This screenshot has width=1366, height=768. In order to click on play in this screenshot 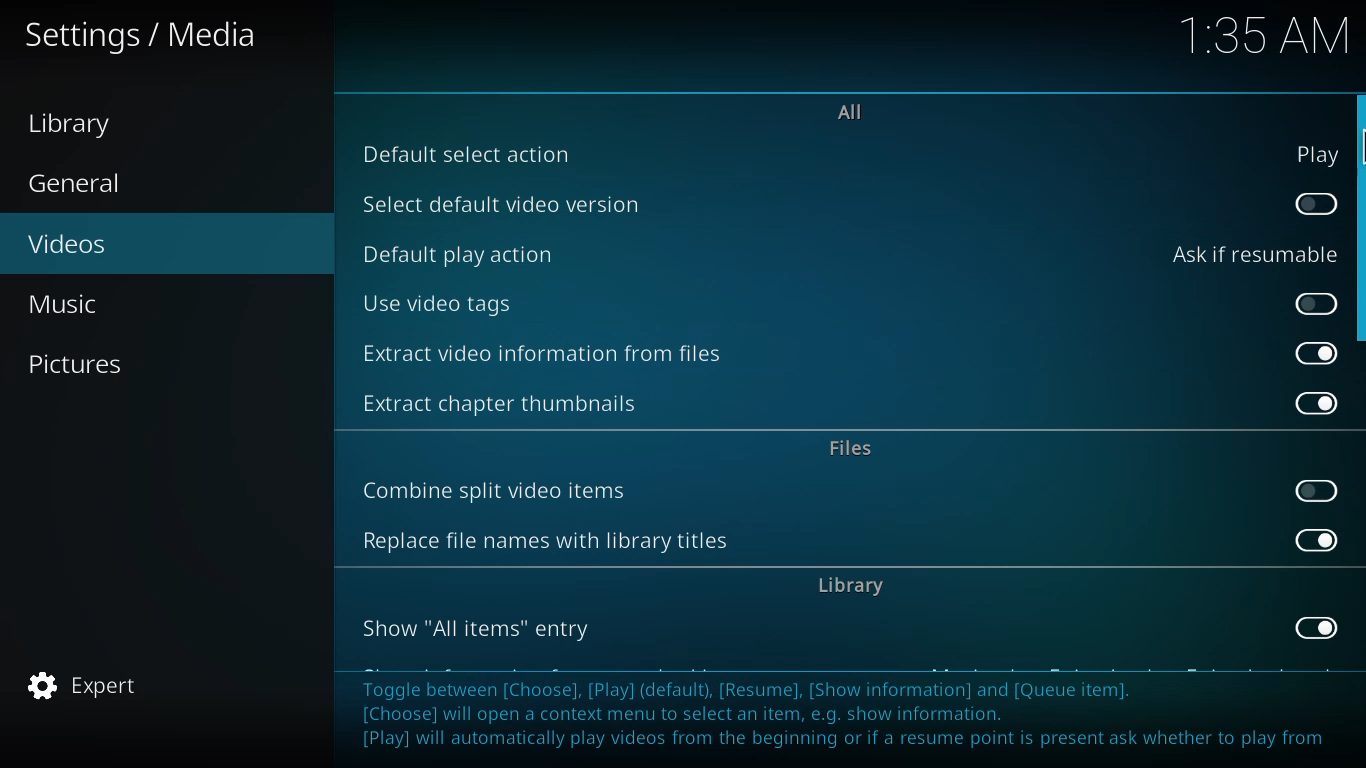, I will do `click(1316, 155)`.